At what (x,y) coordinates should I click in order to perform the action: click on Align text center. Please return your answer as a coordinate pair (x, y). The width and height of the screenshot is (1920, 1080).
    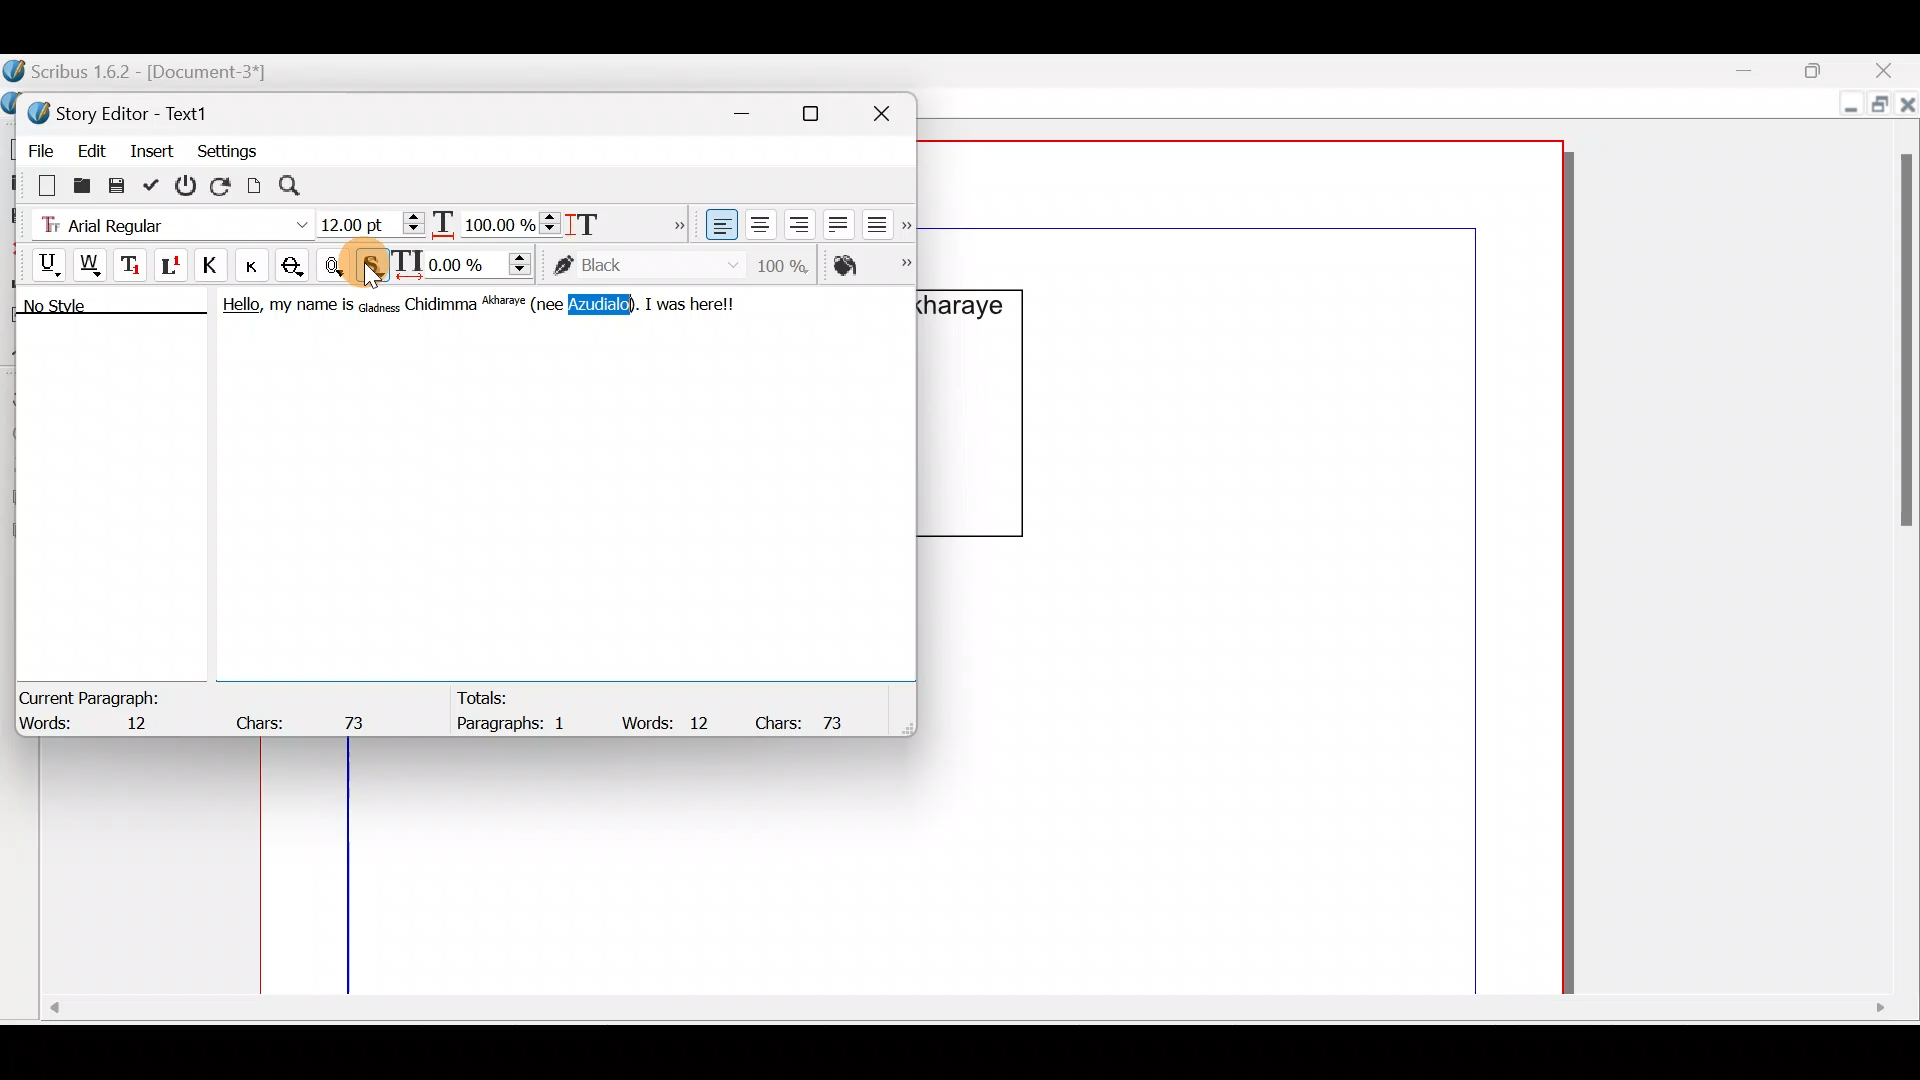
    Looking at the image, I should click on (758, 221).